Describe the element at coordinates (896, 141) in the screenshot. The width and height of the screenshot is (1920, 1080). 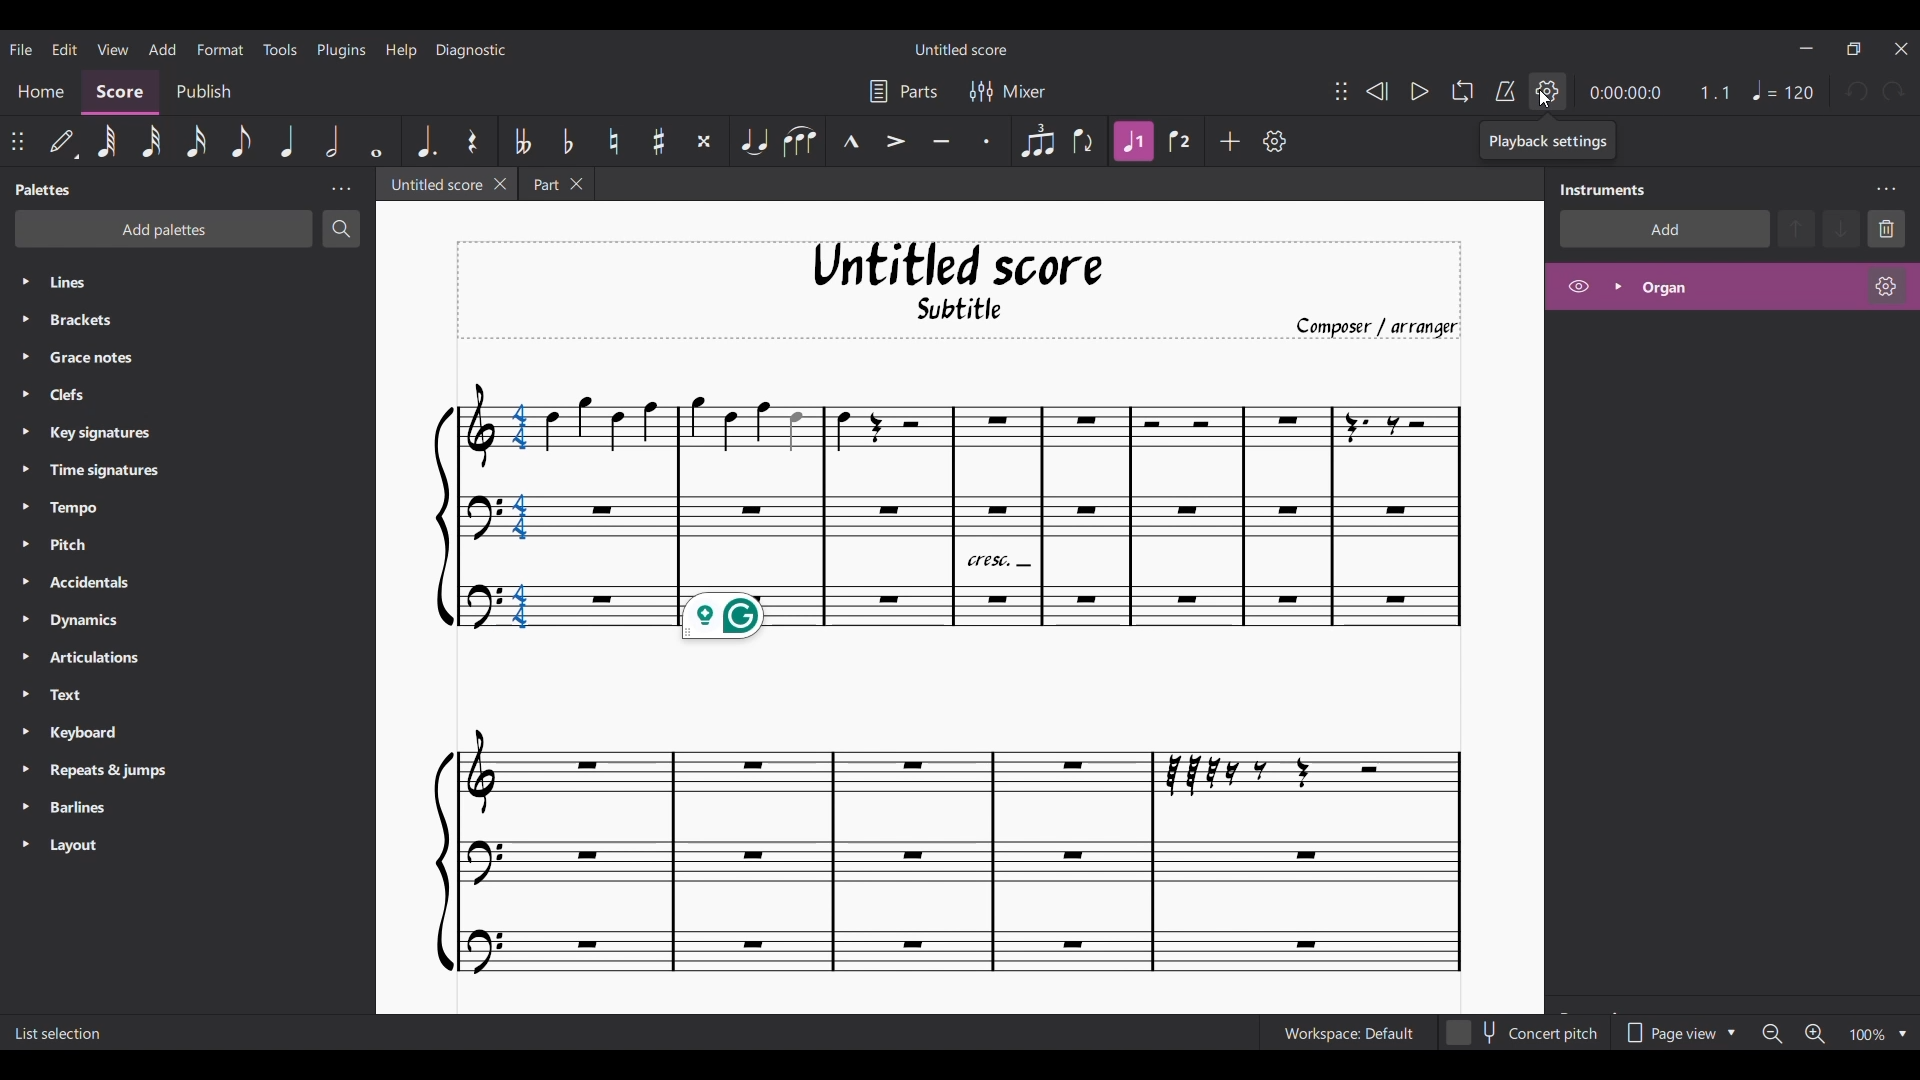
I see `Accent` at that location.